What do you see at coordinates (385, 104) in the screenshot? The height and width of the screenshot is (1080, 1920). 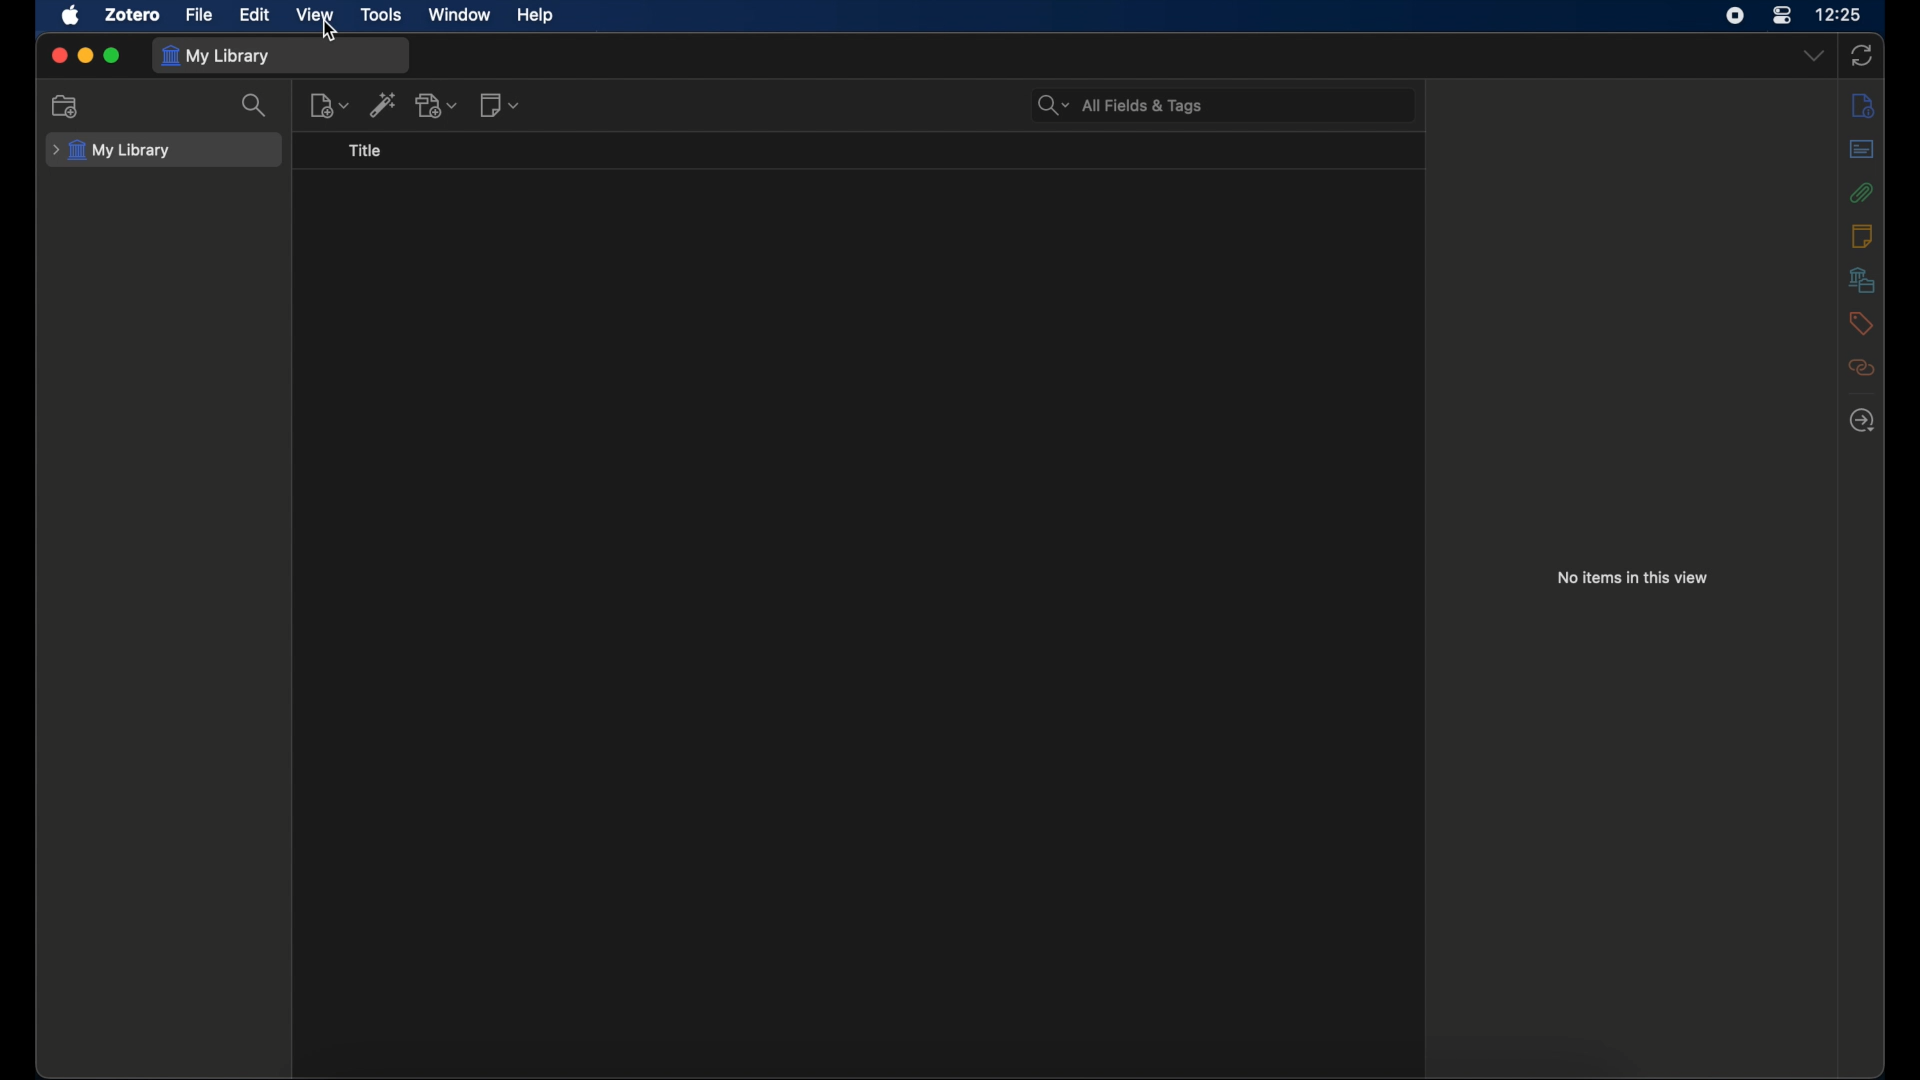 I see `add item by identifier` at bounding box center [385, 104].